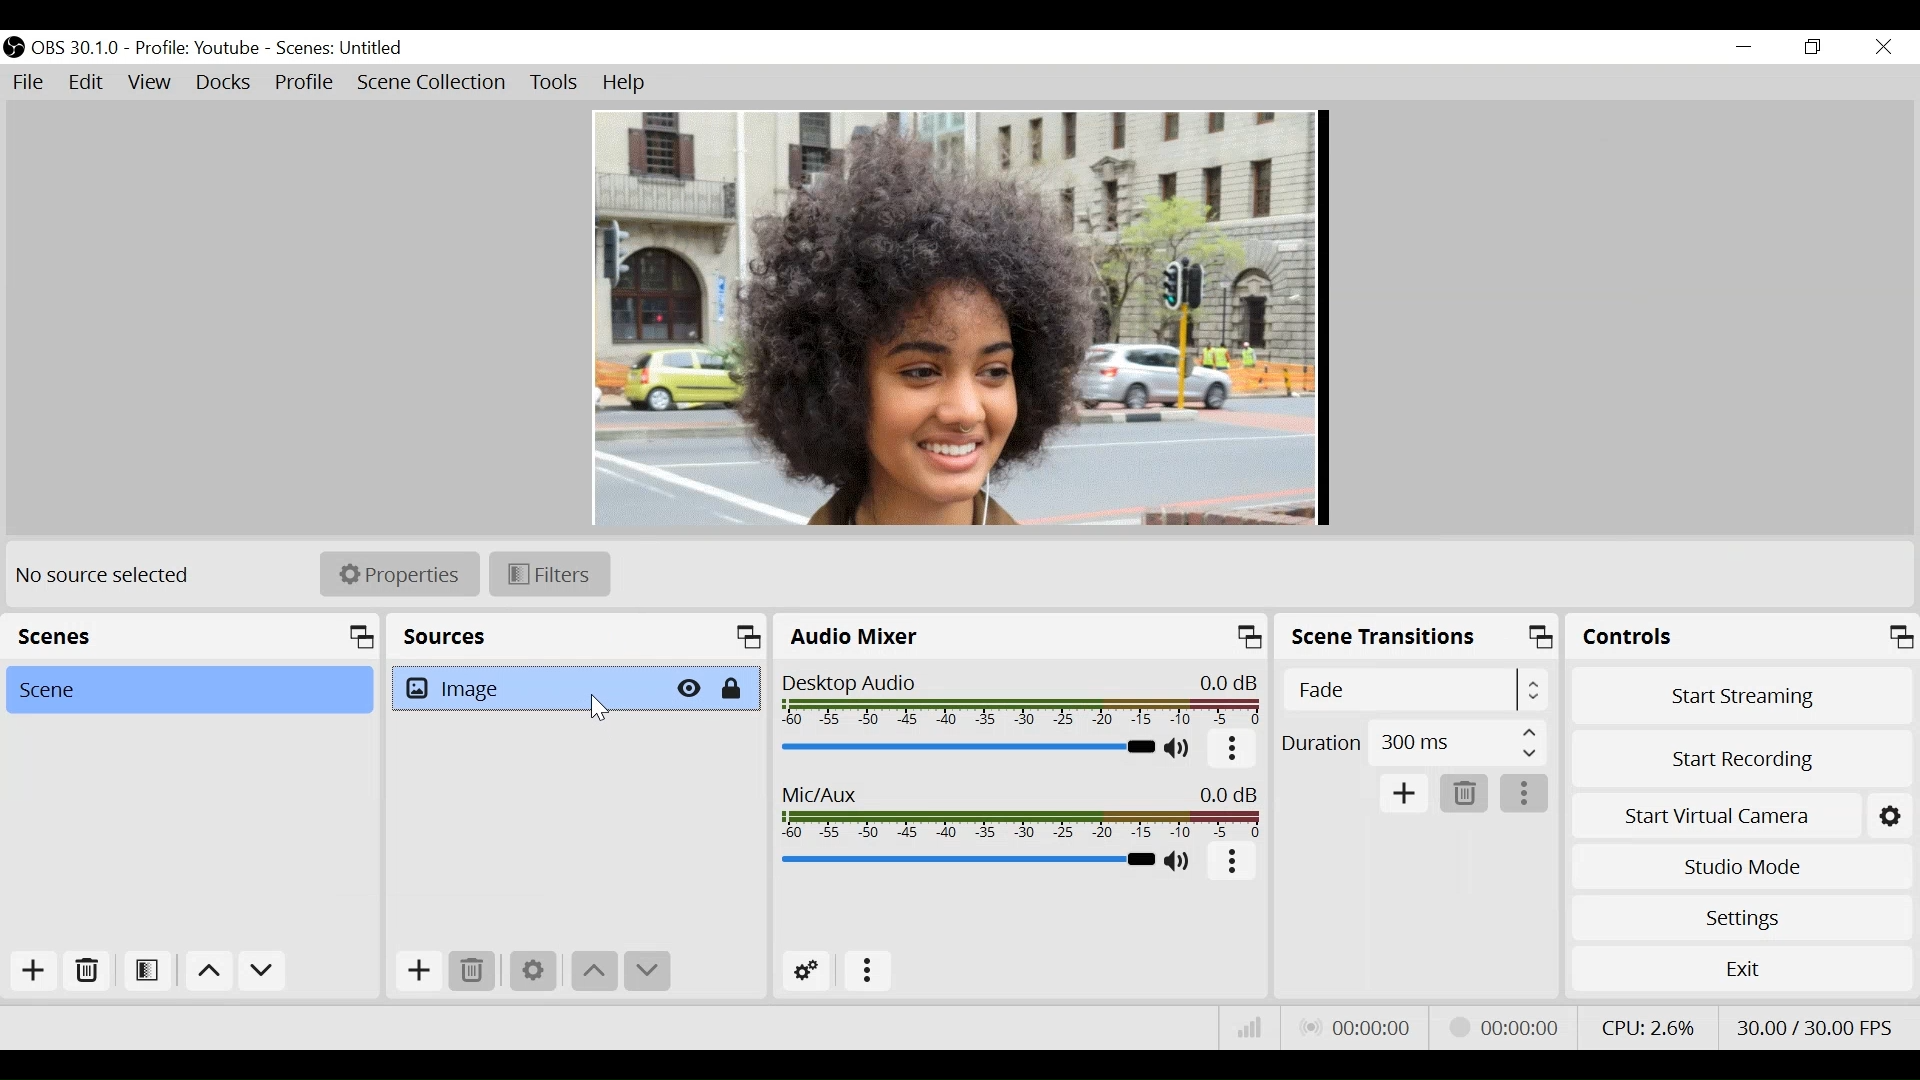 The width and height of the screenshot is (1920, 1080). Describe the element at coordinates (1021, 700) in the screenshot. I see `Desktop Icon` at that location.